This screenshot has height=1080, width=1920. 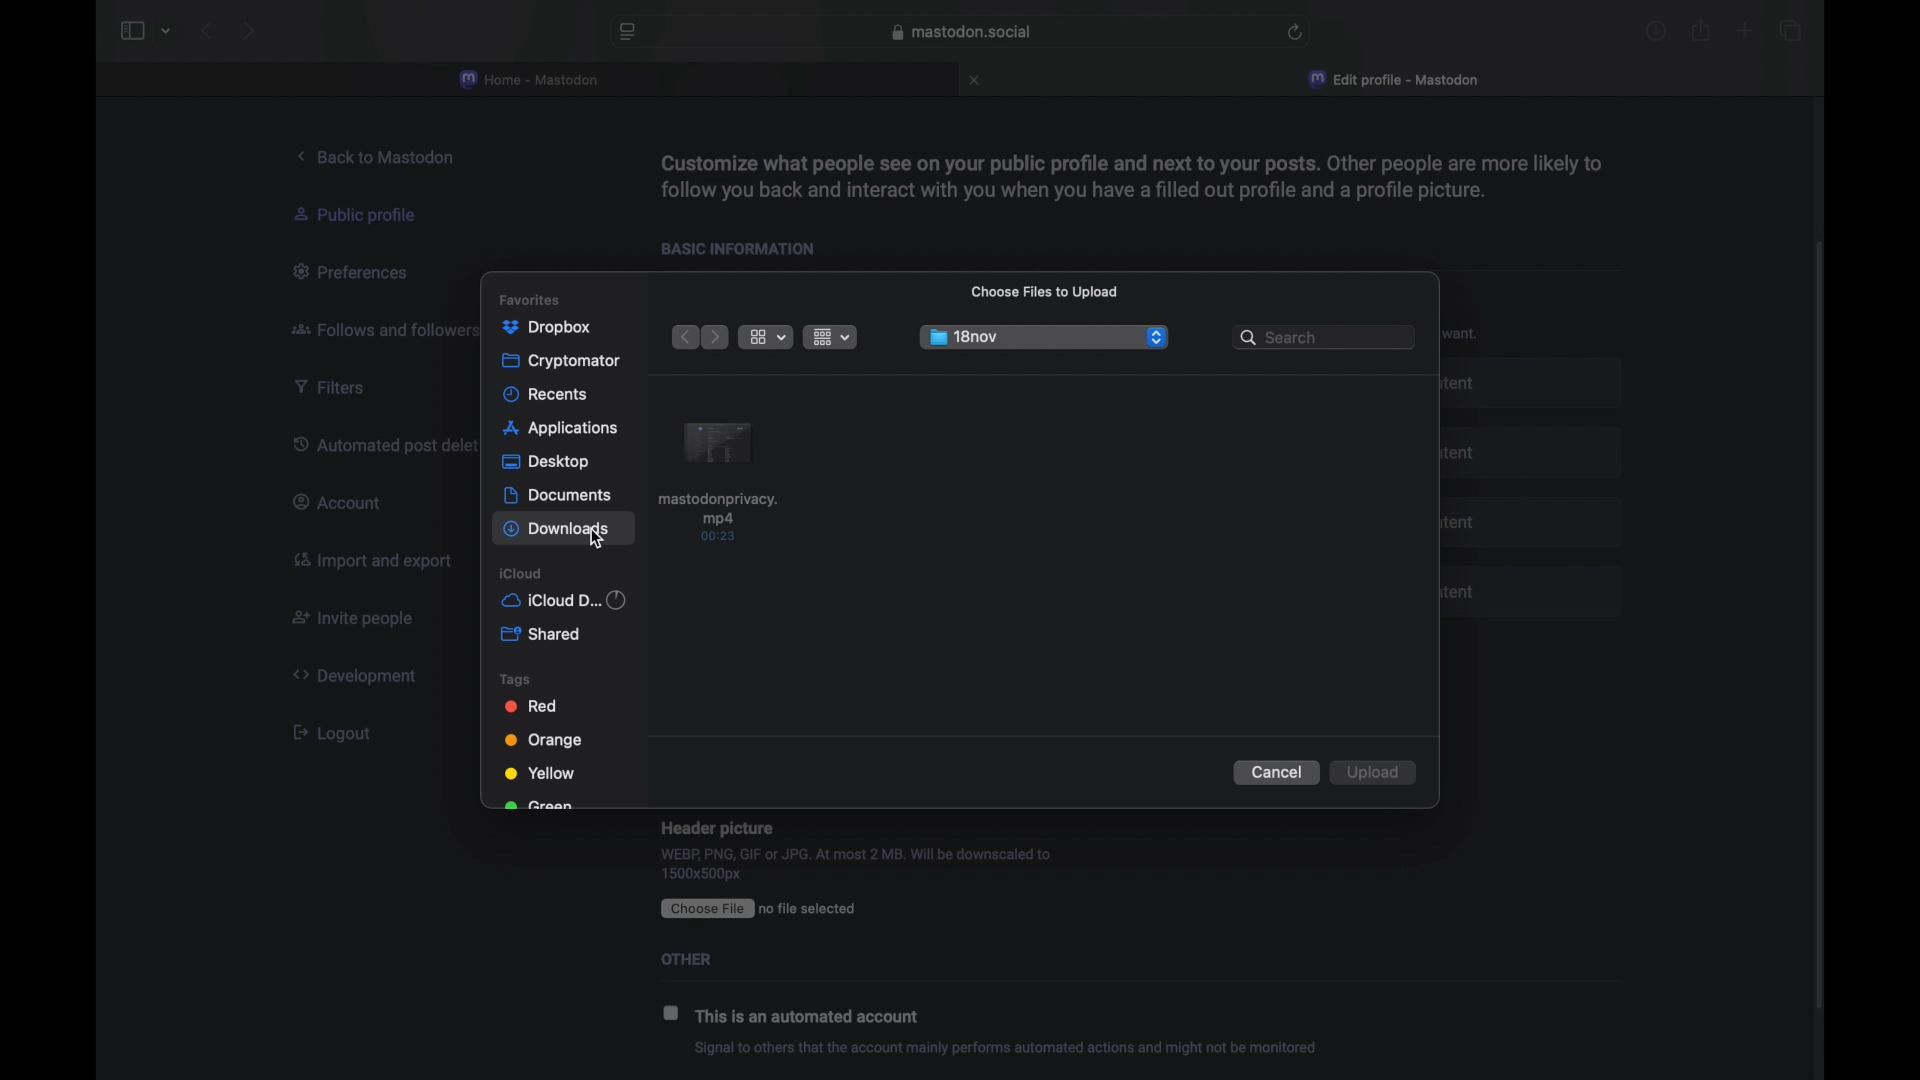 What do you see at coordinates (515, 678) in the screenshot?
I see `tags` at bounding box center [515, 678].